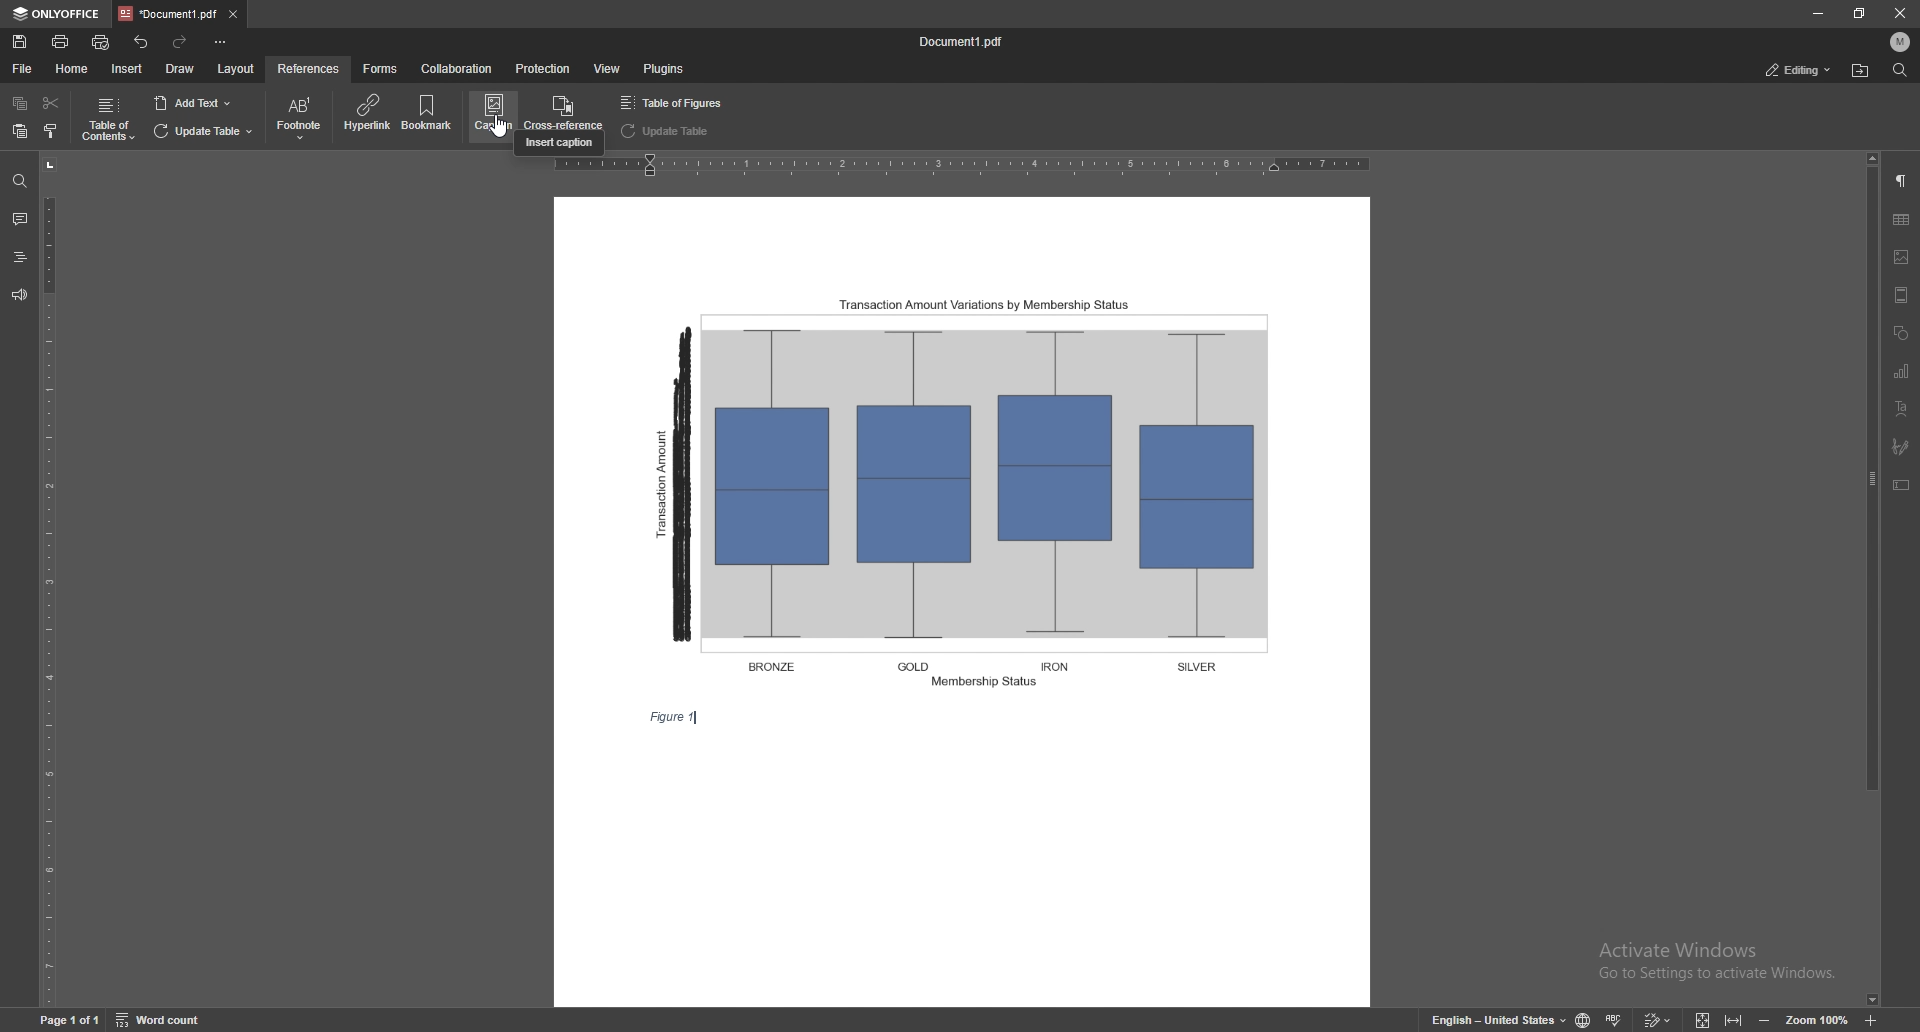  I want to click on find, so click(1898, 70).